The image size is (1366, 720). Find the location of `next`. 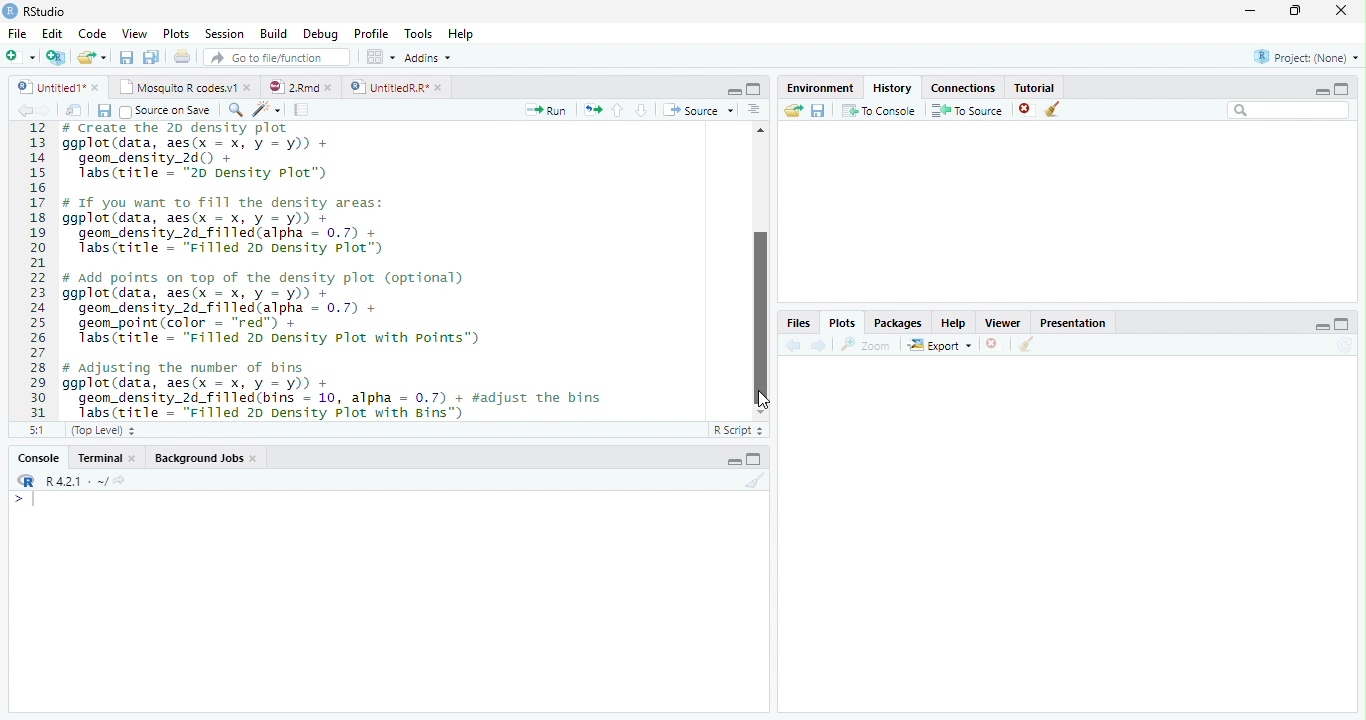

next is located at coordinates (52, 112).